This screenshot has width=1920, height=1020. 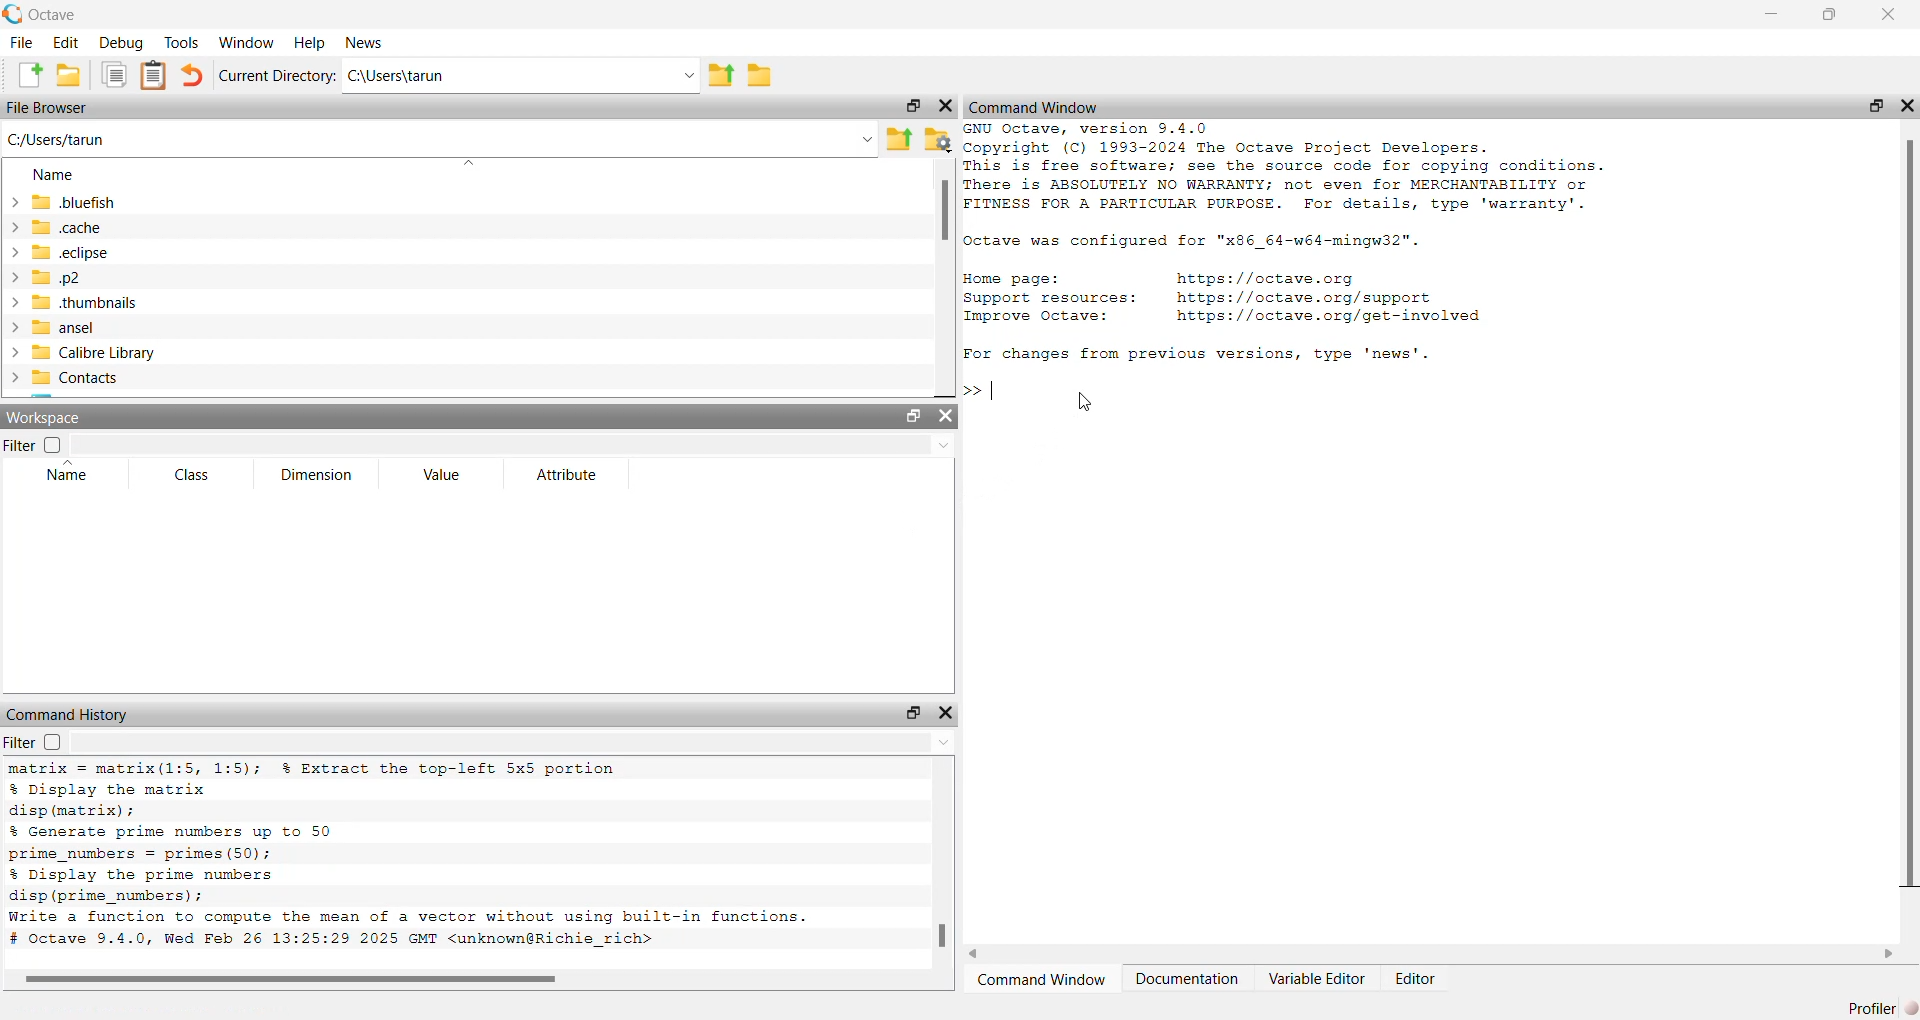 What do you see at coordinates (48, 109) in the screenshot?
I see `File Browser` at bounding box center [48, 109].